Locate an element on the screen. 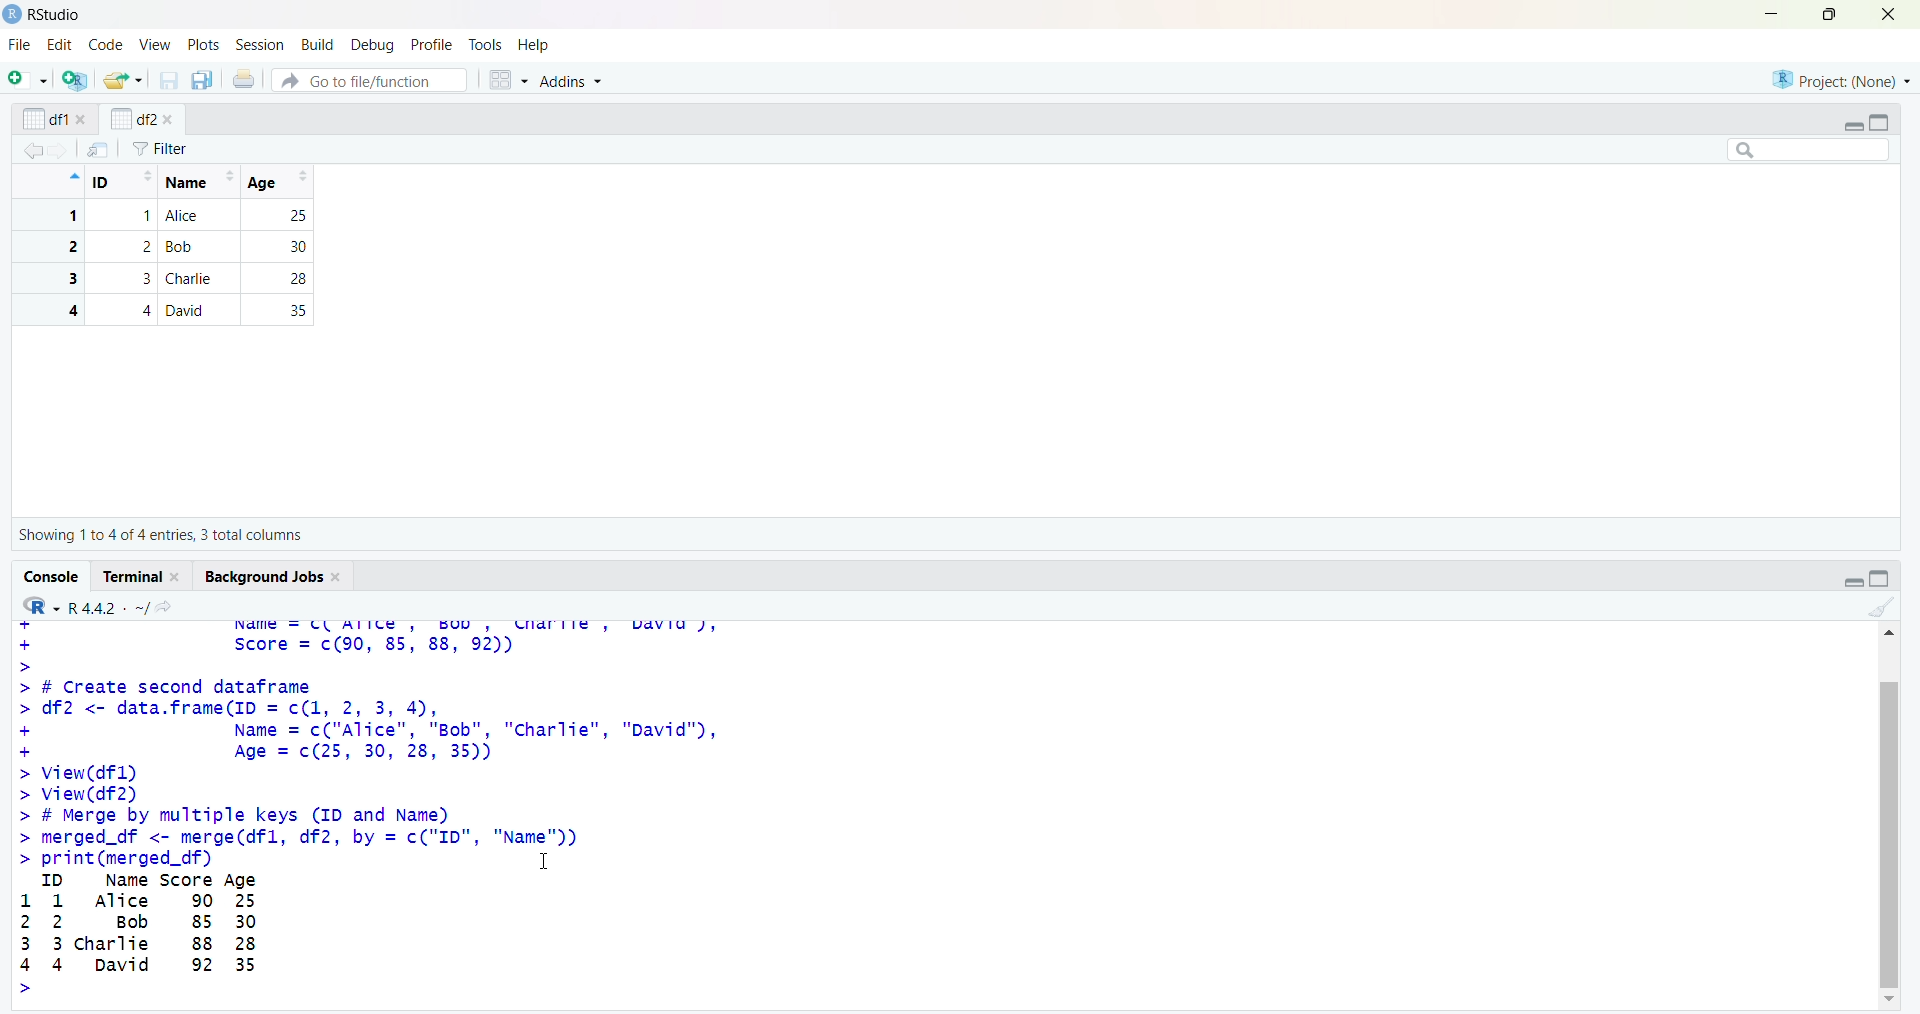  close is located at coordinates (339, 578).